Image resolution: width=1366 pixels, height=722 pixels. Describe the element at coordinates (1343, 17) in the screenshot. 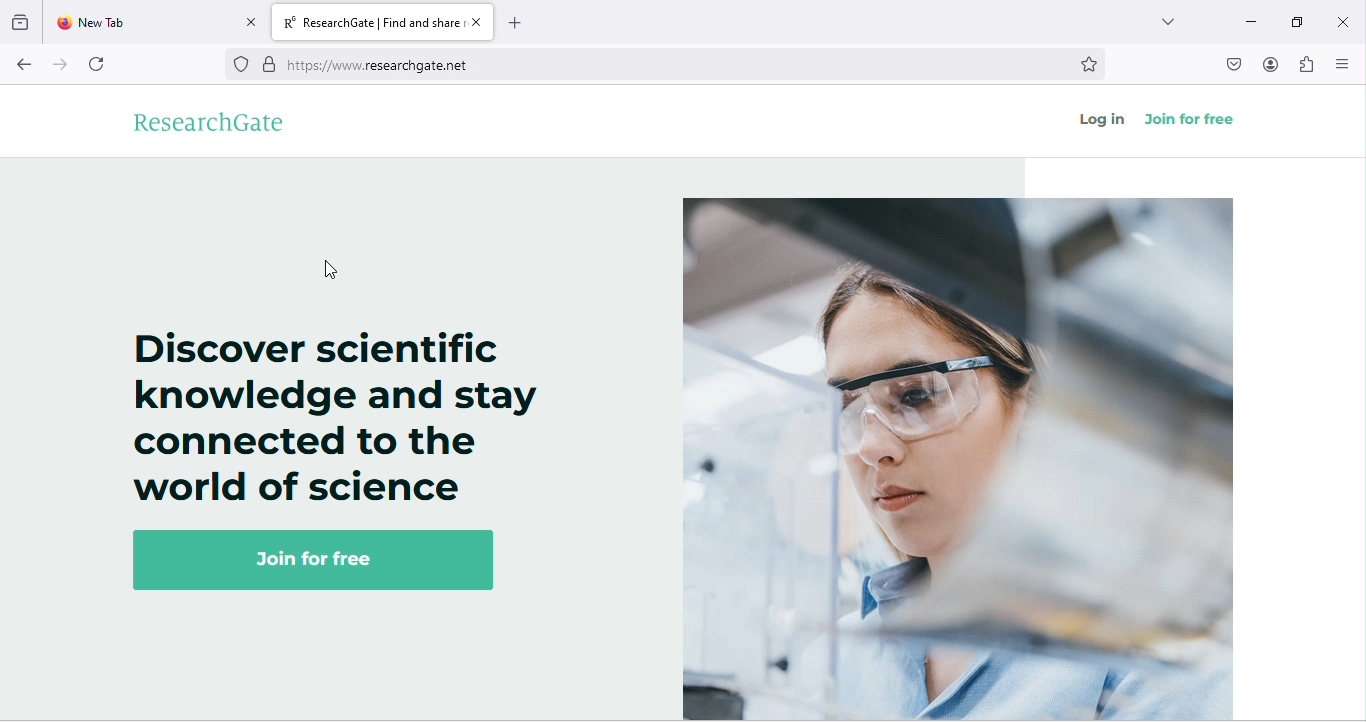

I see `close` at that location.